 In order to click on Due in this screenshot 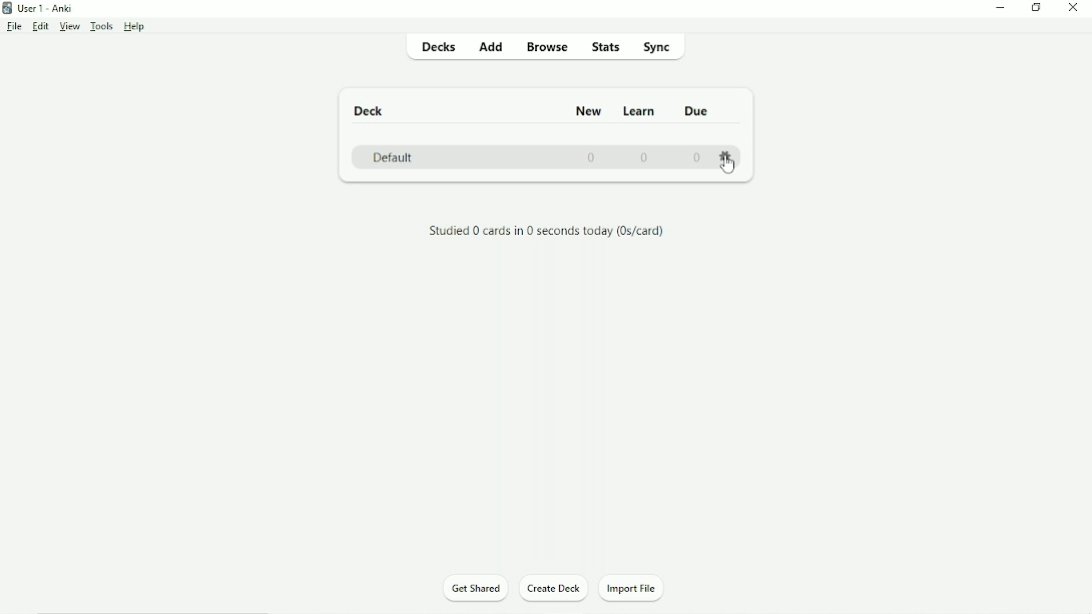, I will do `click(699, 111)`.